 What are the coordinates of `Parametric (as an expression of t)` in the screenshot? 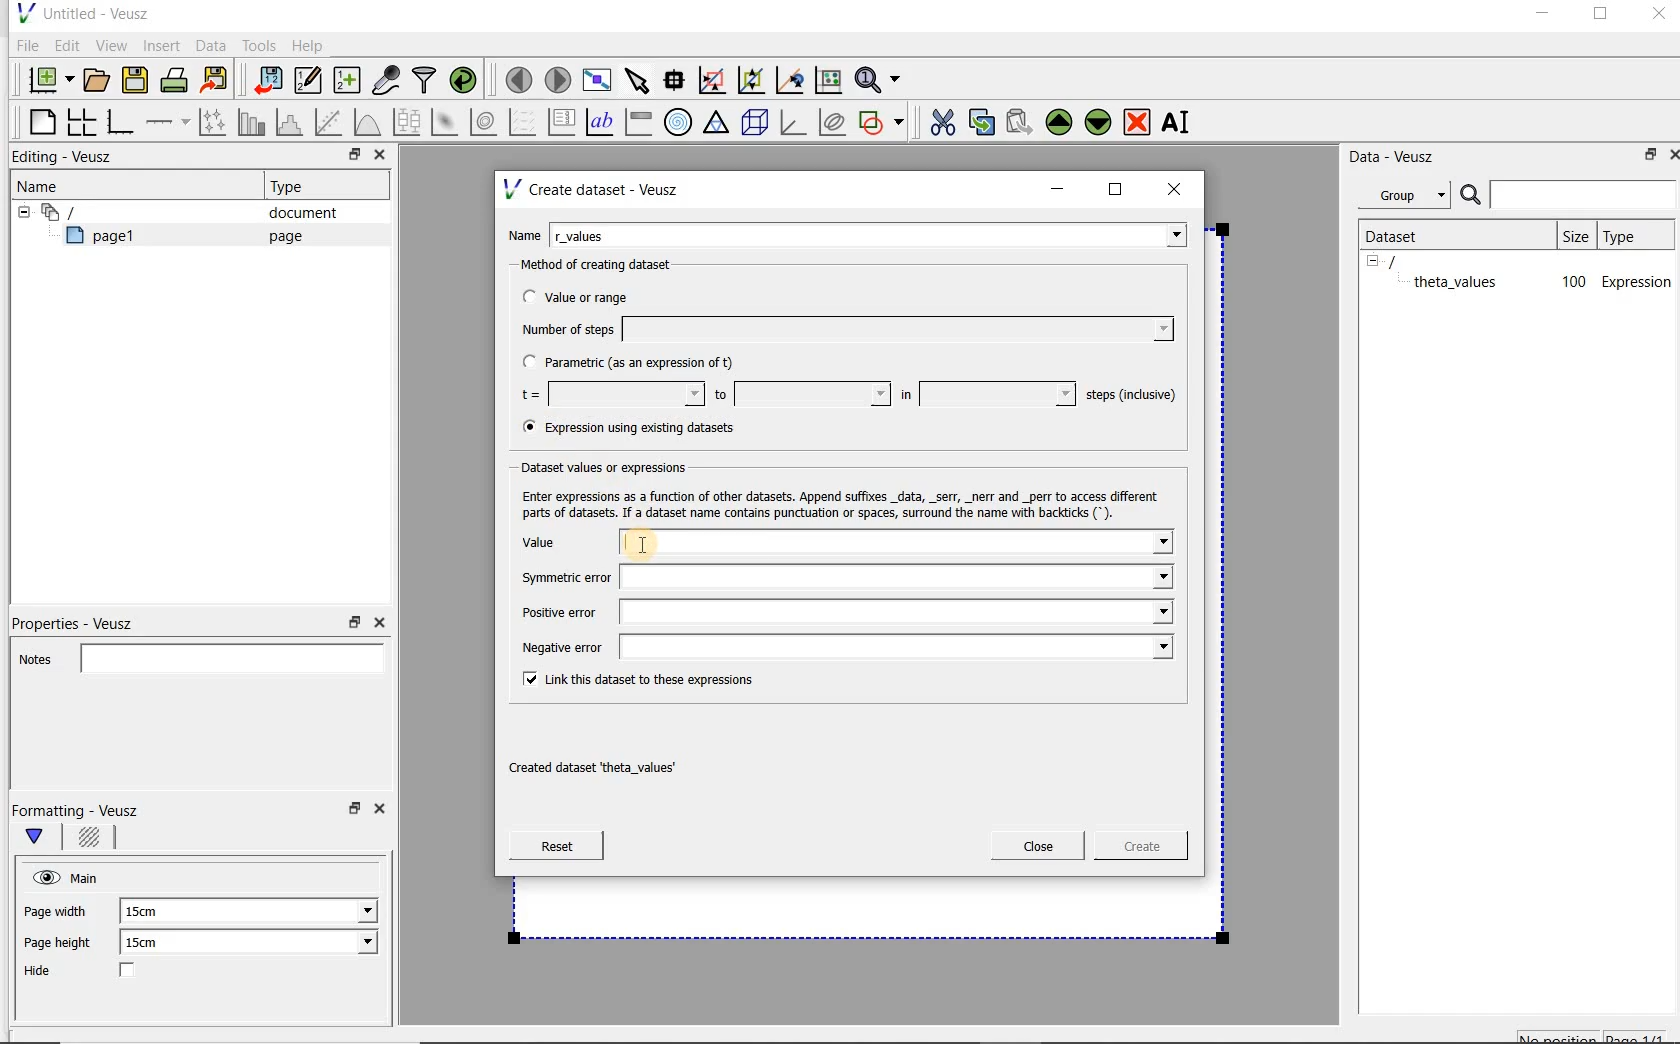 It's located at (637, 363).